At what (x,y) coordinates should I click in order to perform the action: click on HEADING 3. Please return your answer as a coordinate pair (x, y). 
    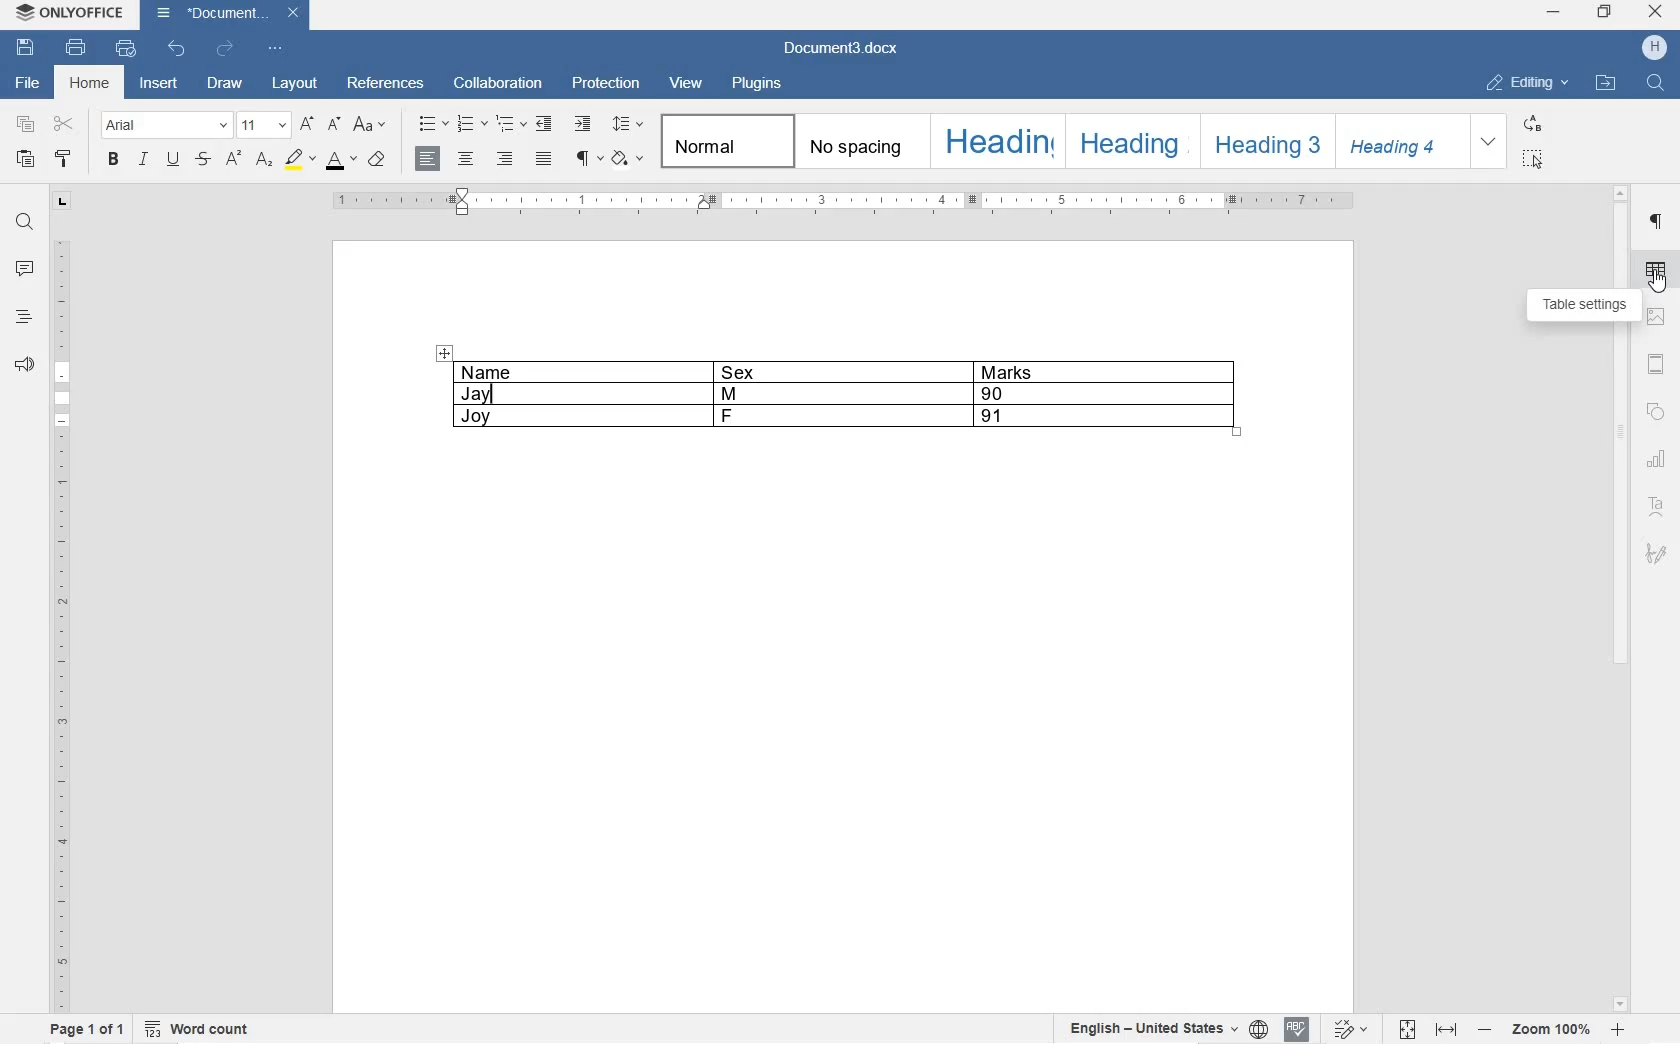
    Looking at the image, I should click on (1265, 142).